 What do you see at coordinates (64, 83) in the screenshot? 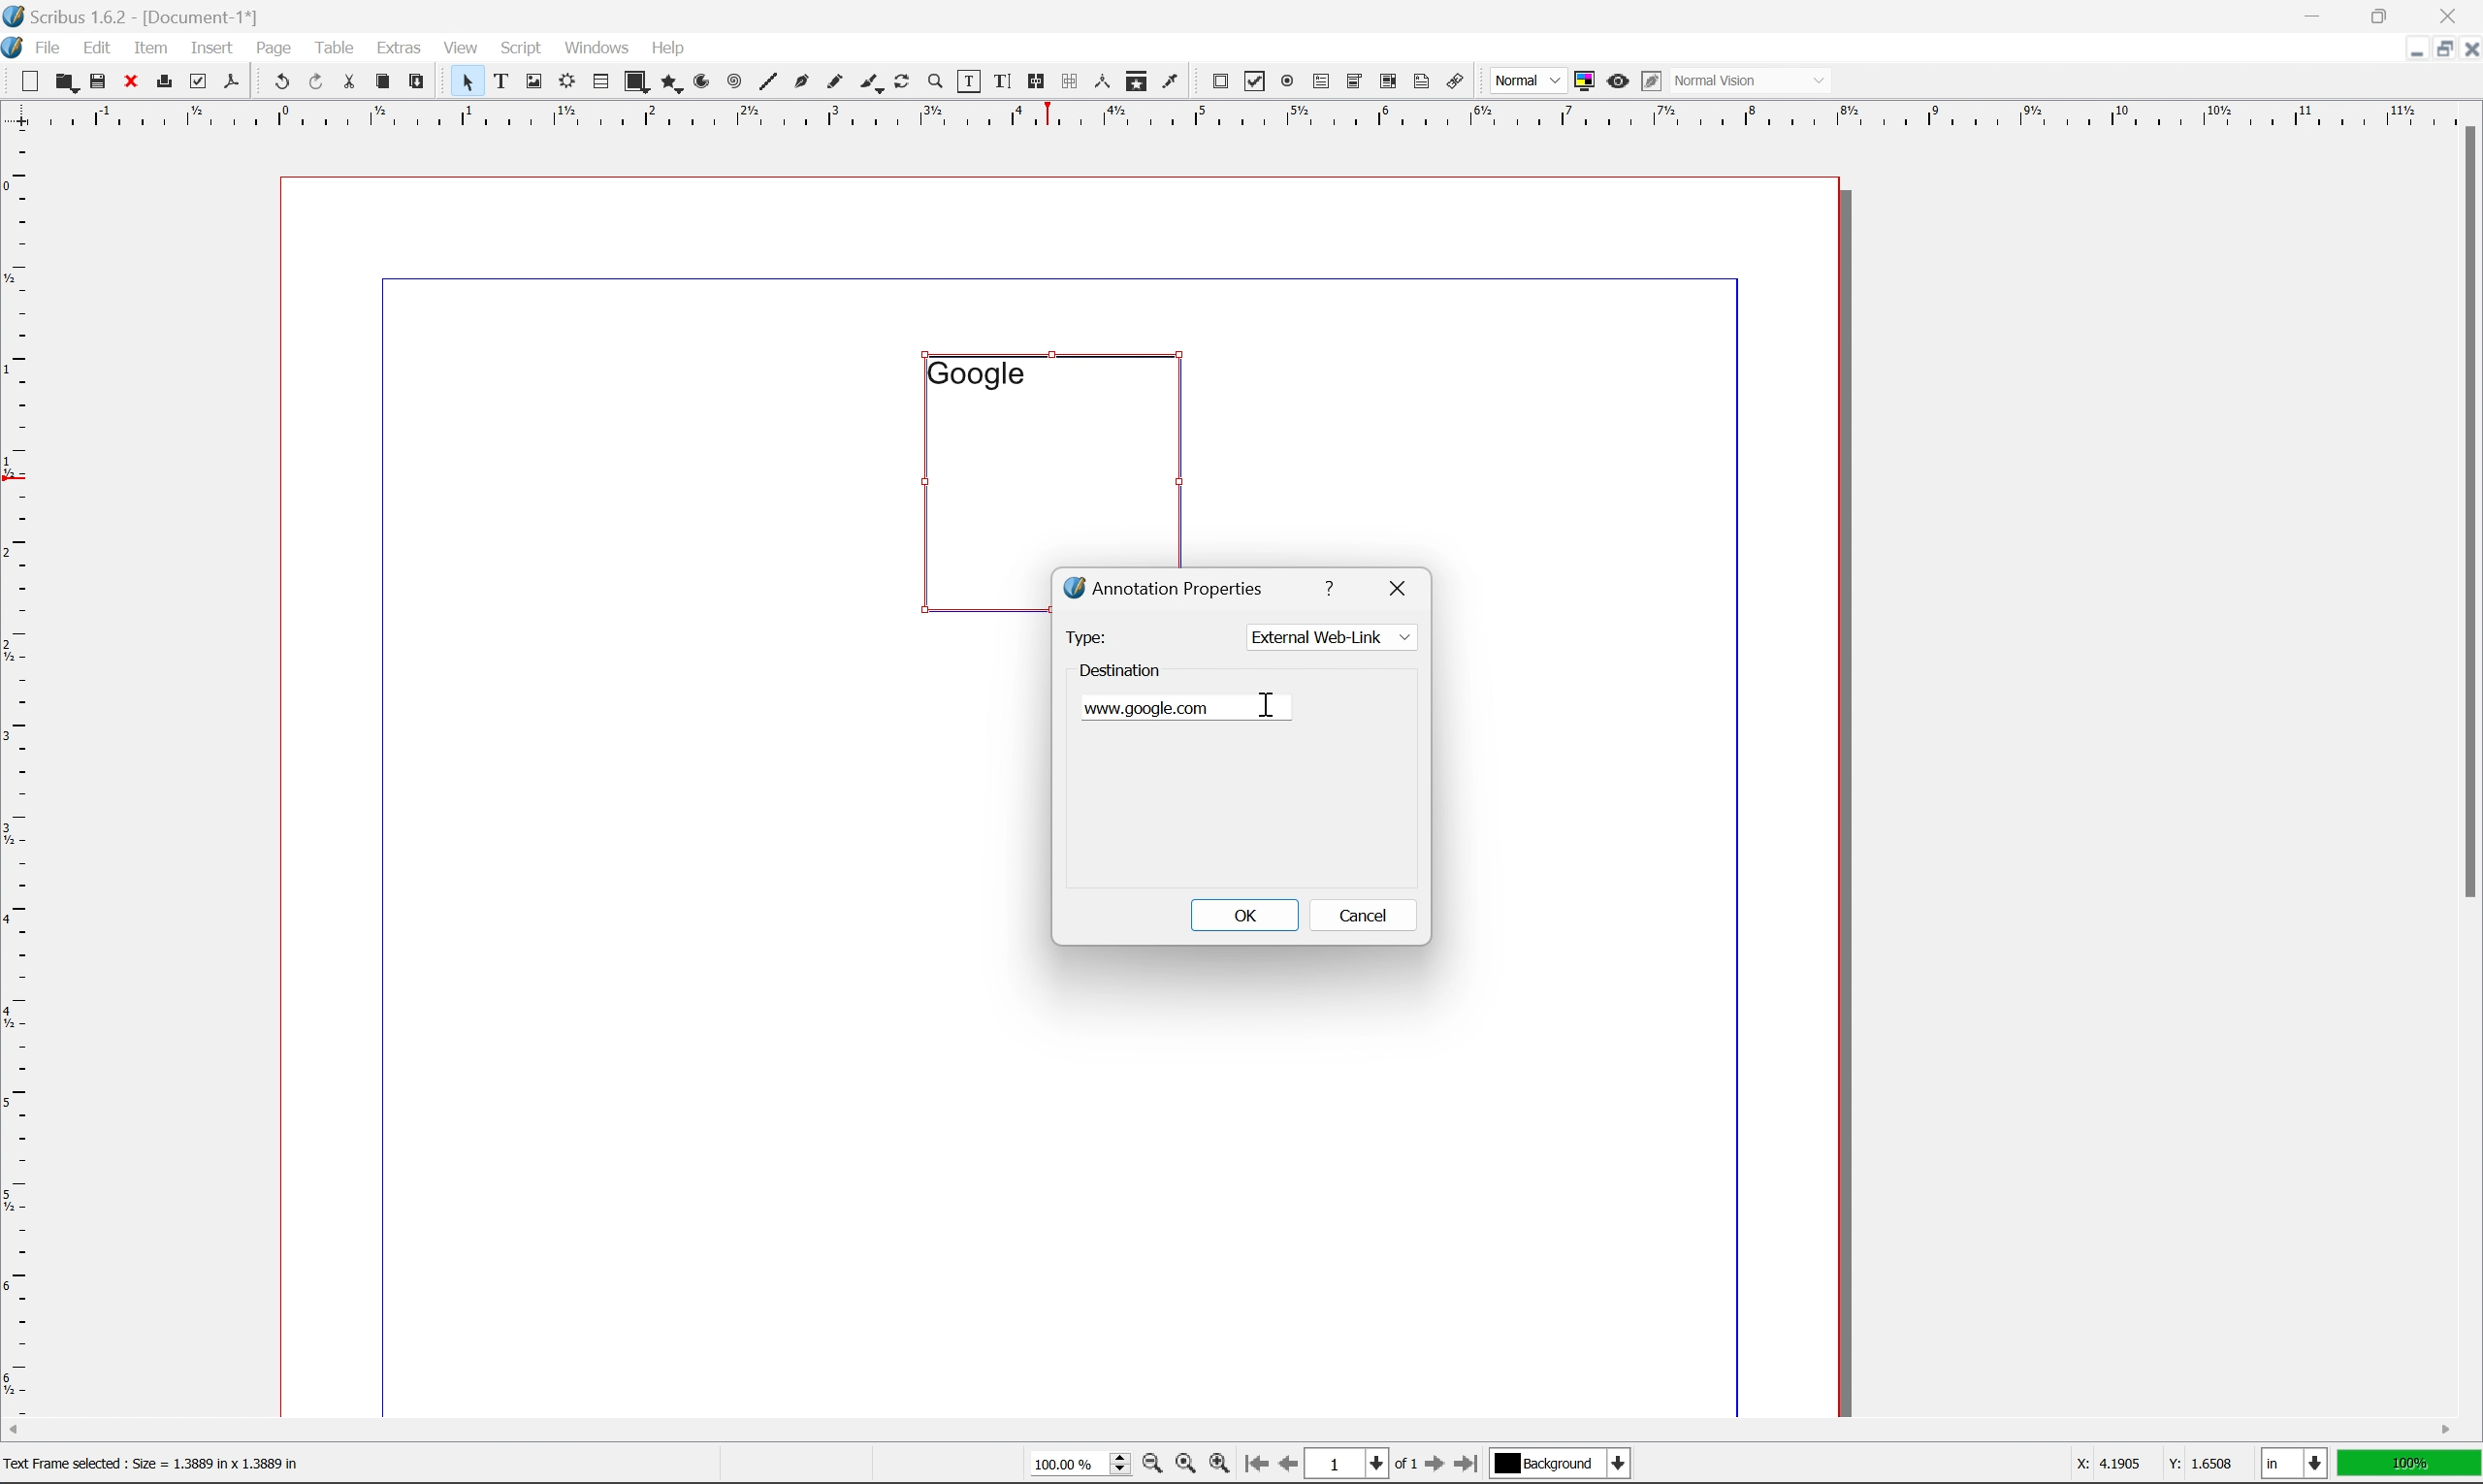
I see `open` at bounding box center [64, 83].